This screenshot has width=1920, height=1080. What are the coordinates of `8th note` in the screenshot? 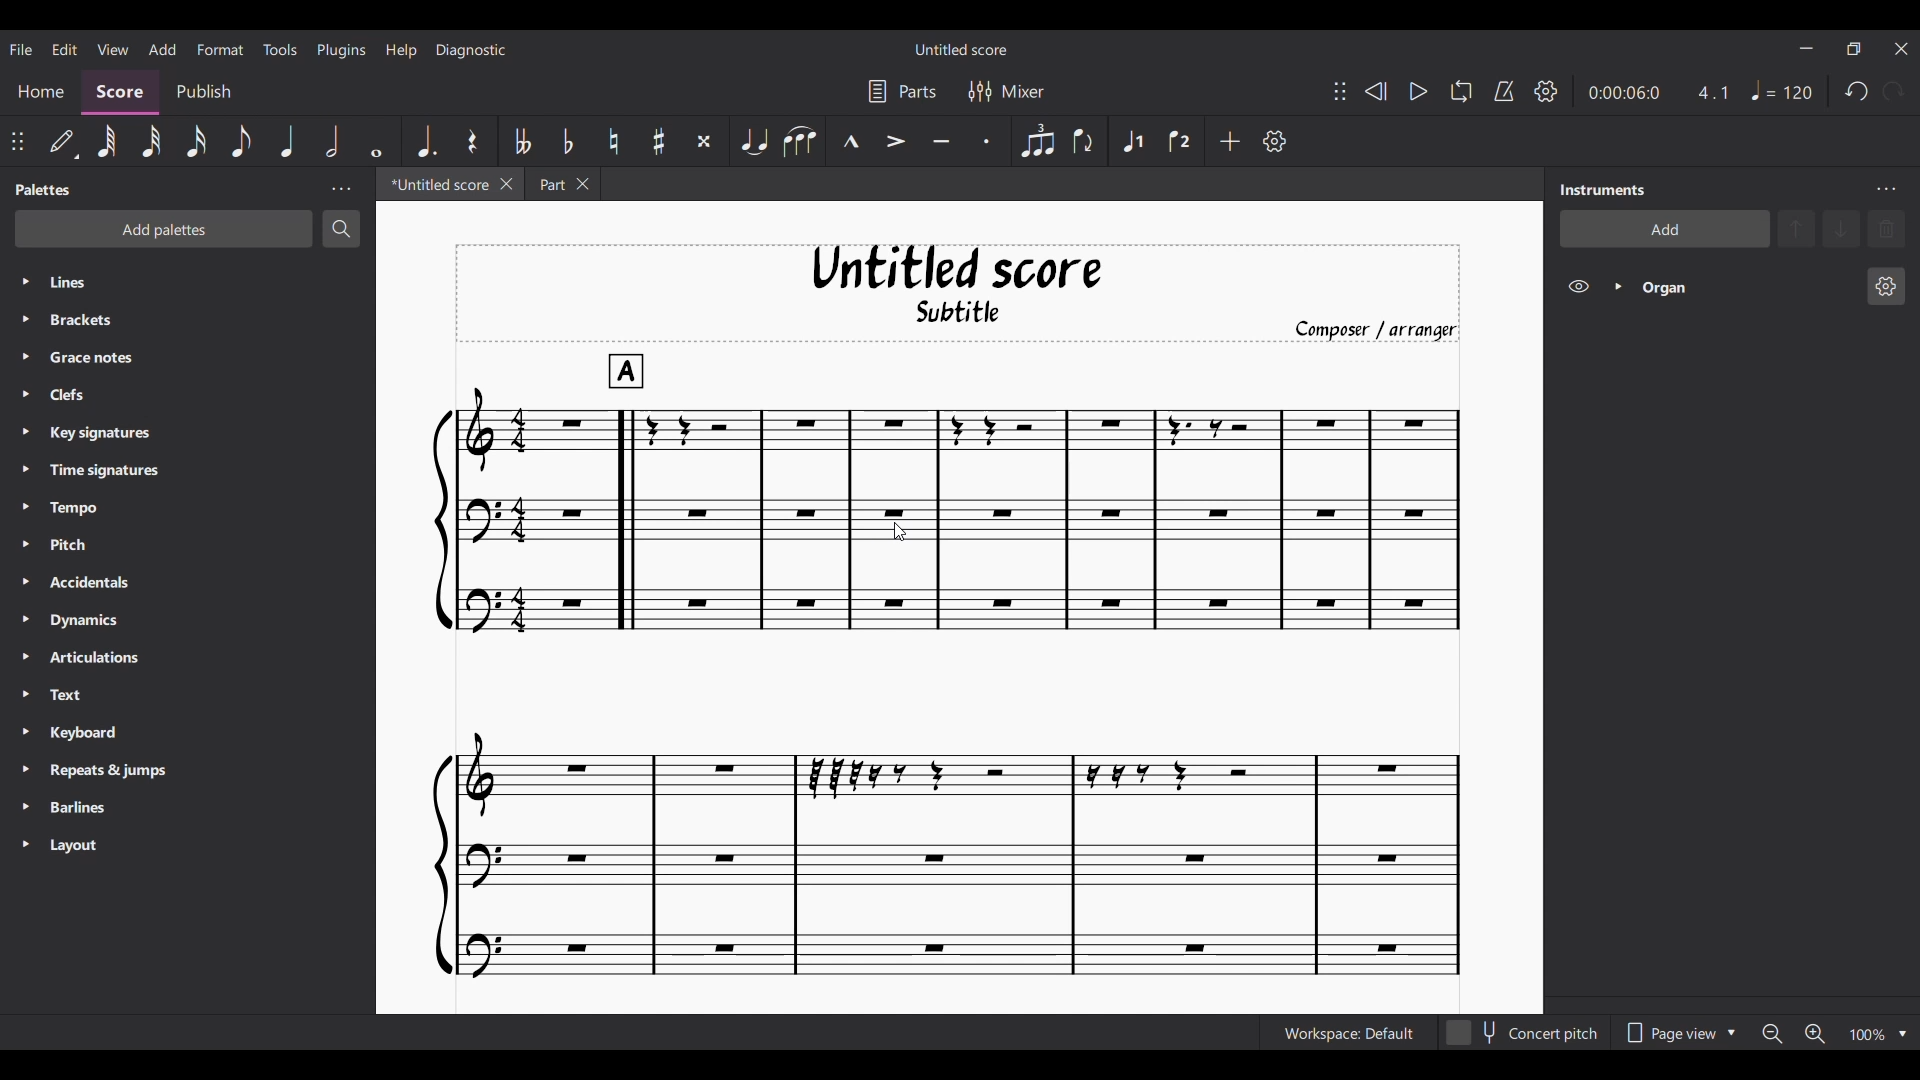 It's located at (242, 142).